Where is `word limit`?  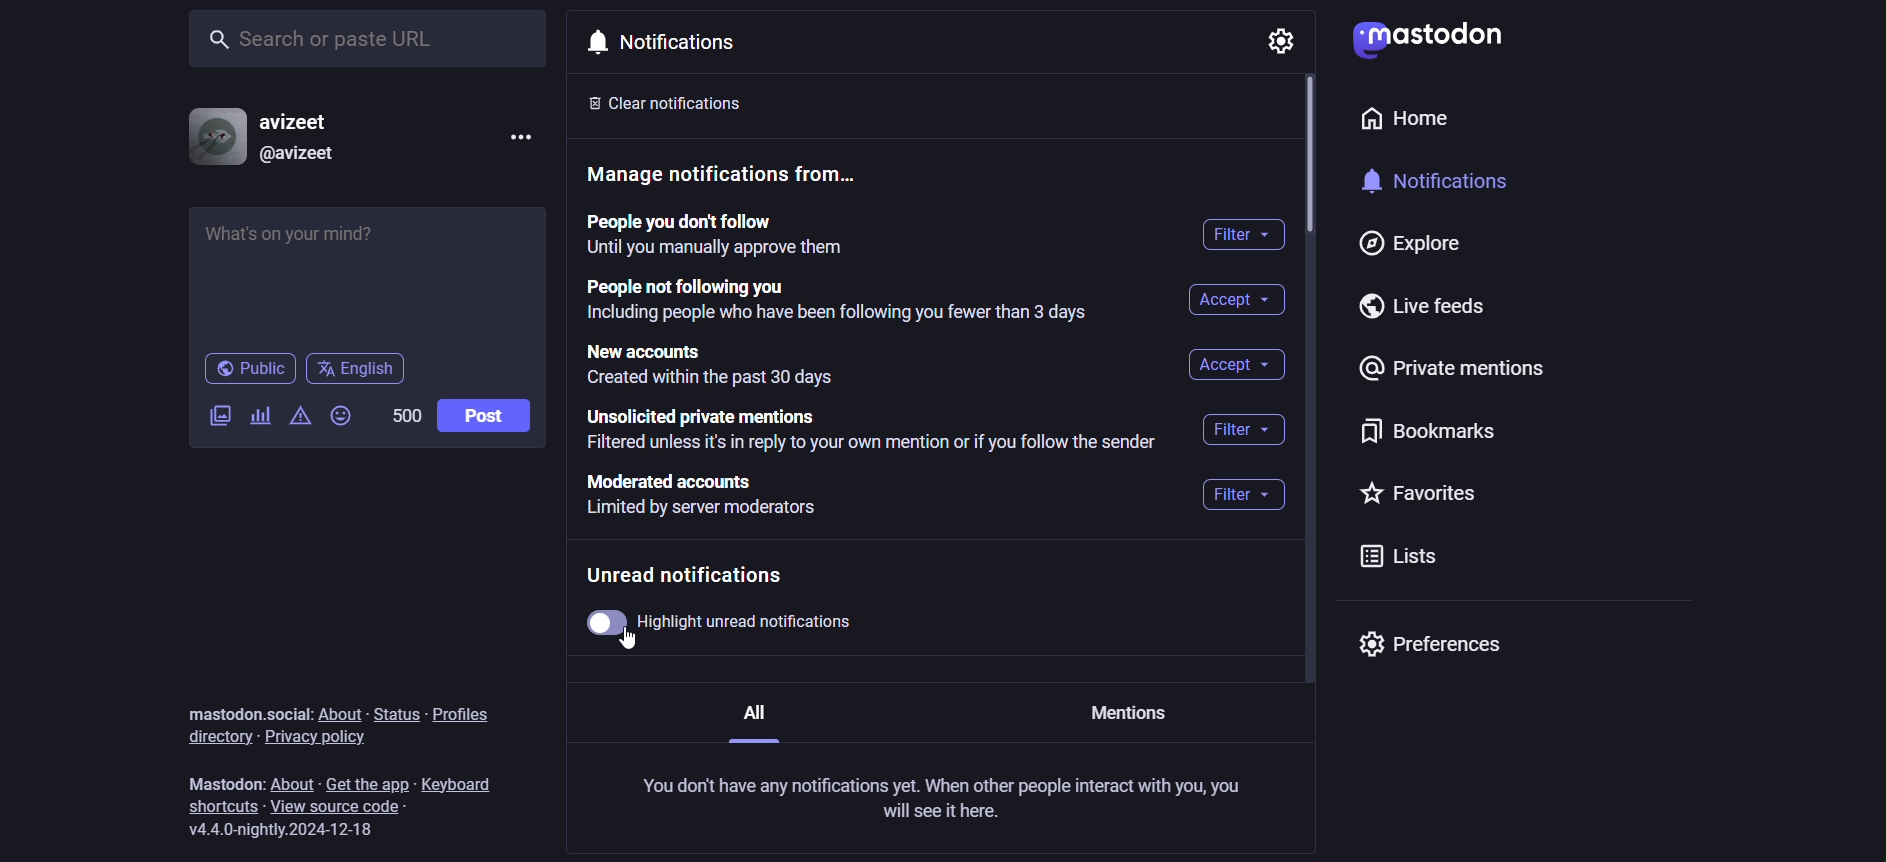
word limit is located at coordinates (406, 414).